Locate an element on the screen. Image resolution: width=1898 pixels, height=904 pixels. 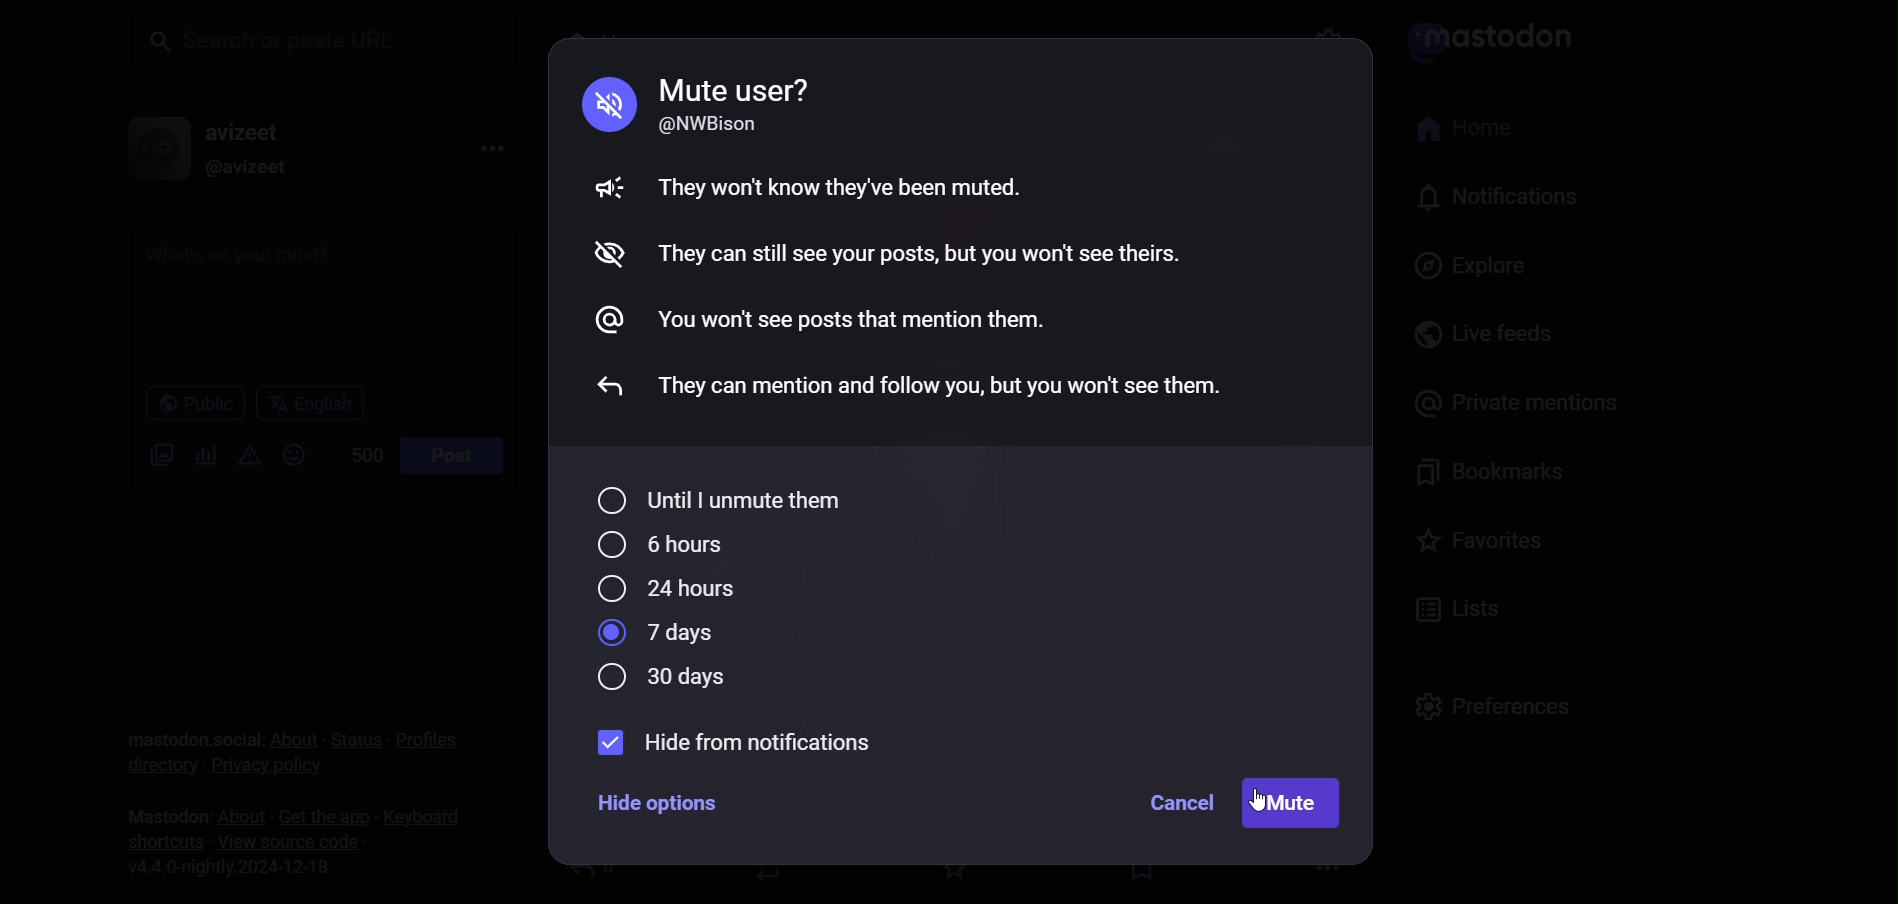
6 hours is located at coordinates (676, 544).